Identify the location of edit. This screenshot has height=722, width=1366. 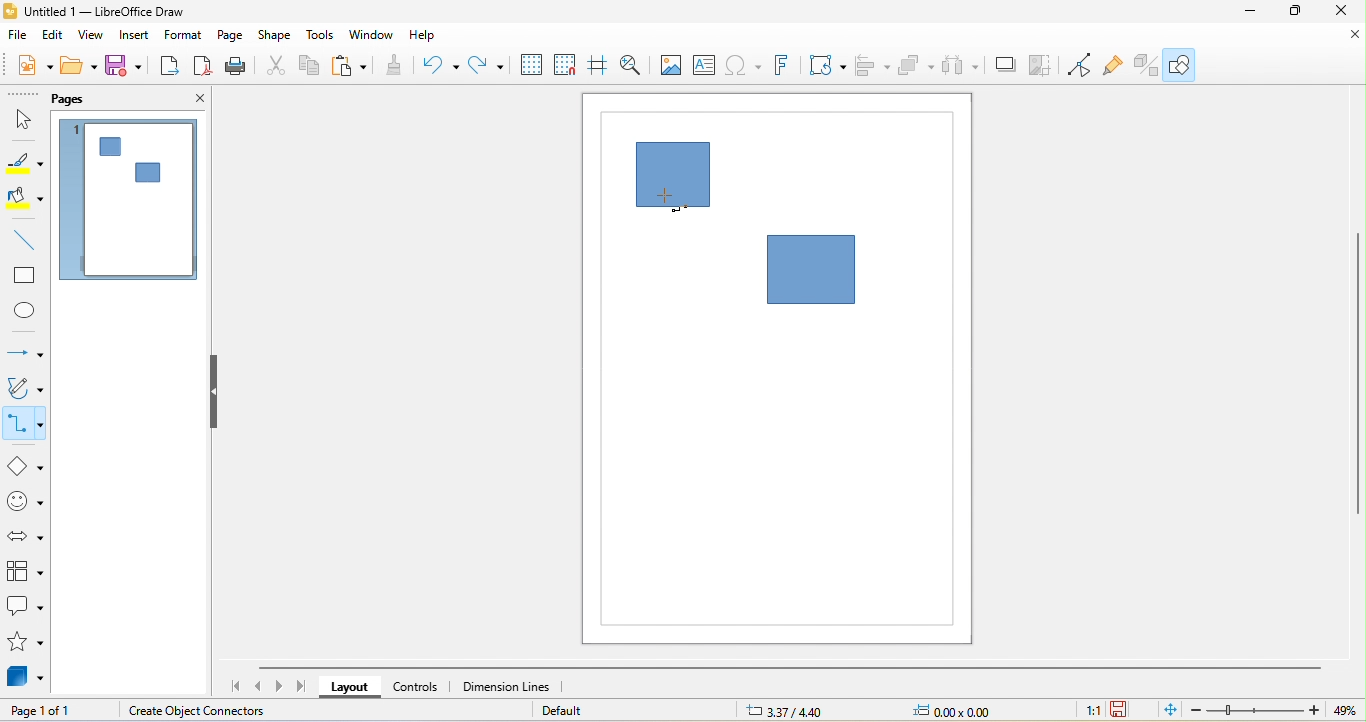
(57, 35).